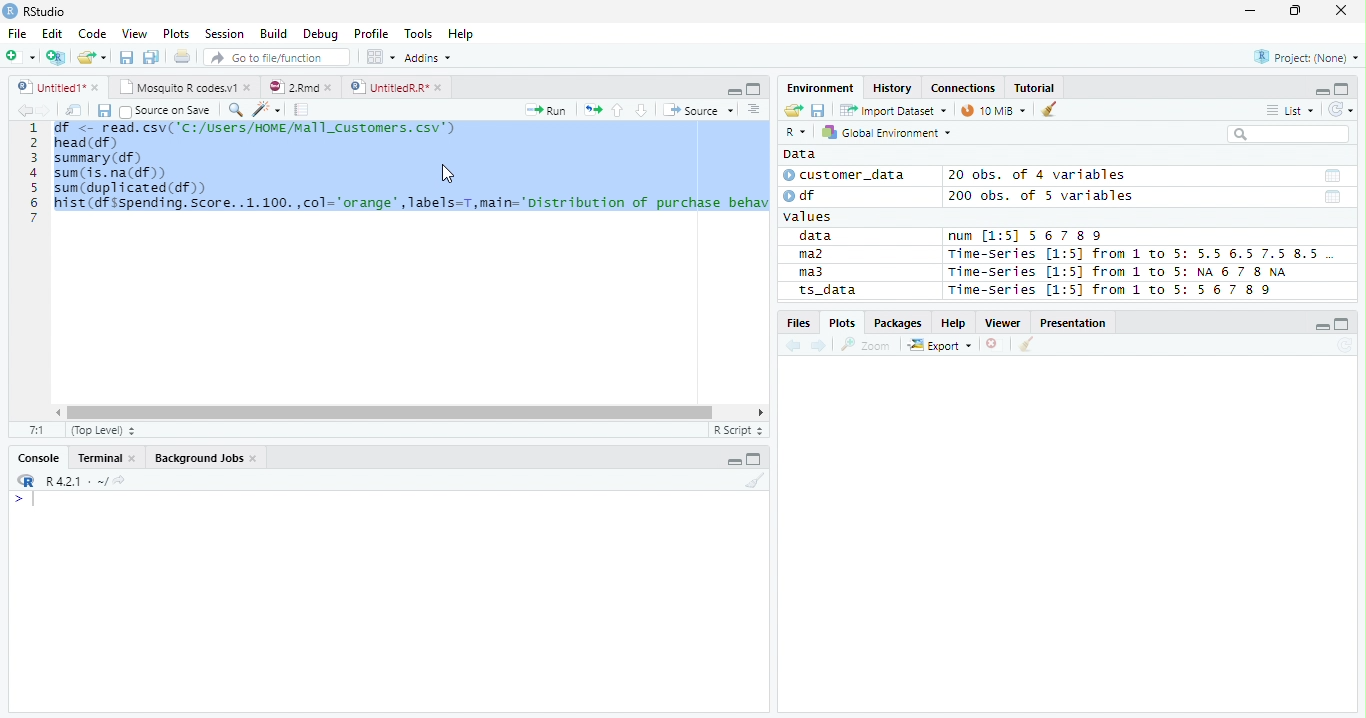 This screenshot has height=718, width=1366. What do you see at coordinates (407, 414) in the screenshot?
I see `Scroll` at bounding box center [407, 414].